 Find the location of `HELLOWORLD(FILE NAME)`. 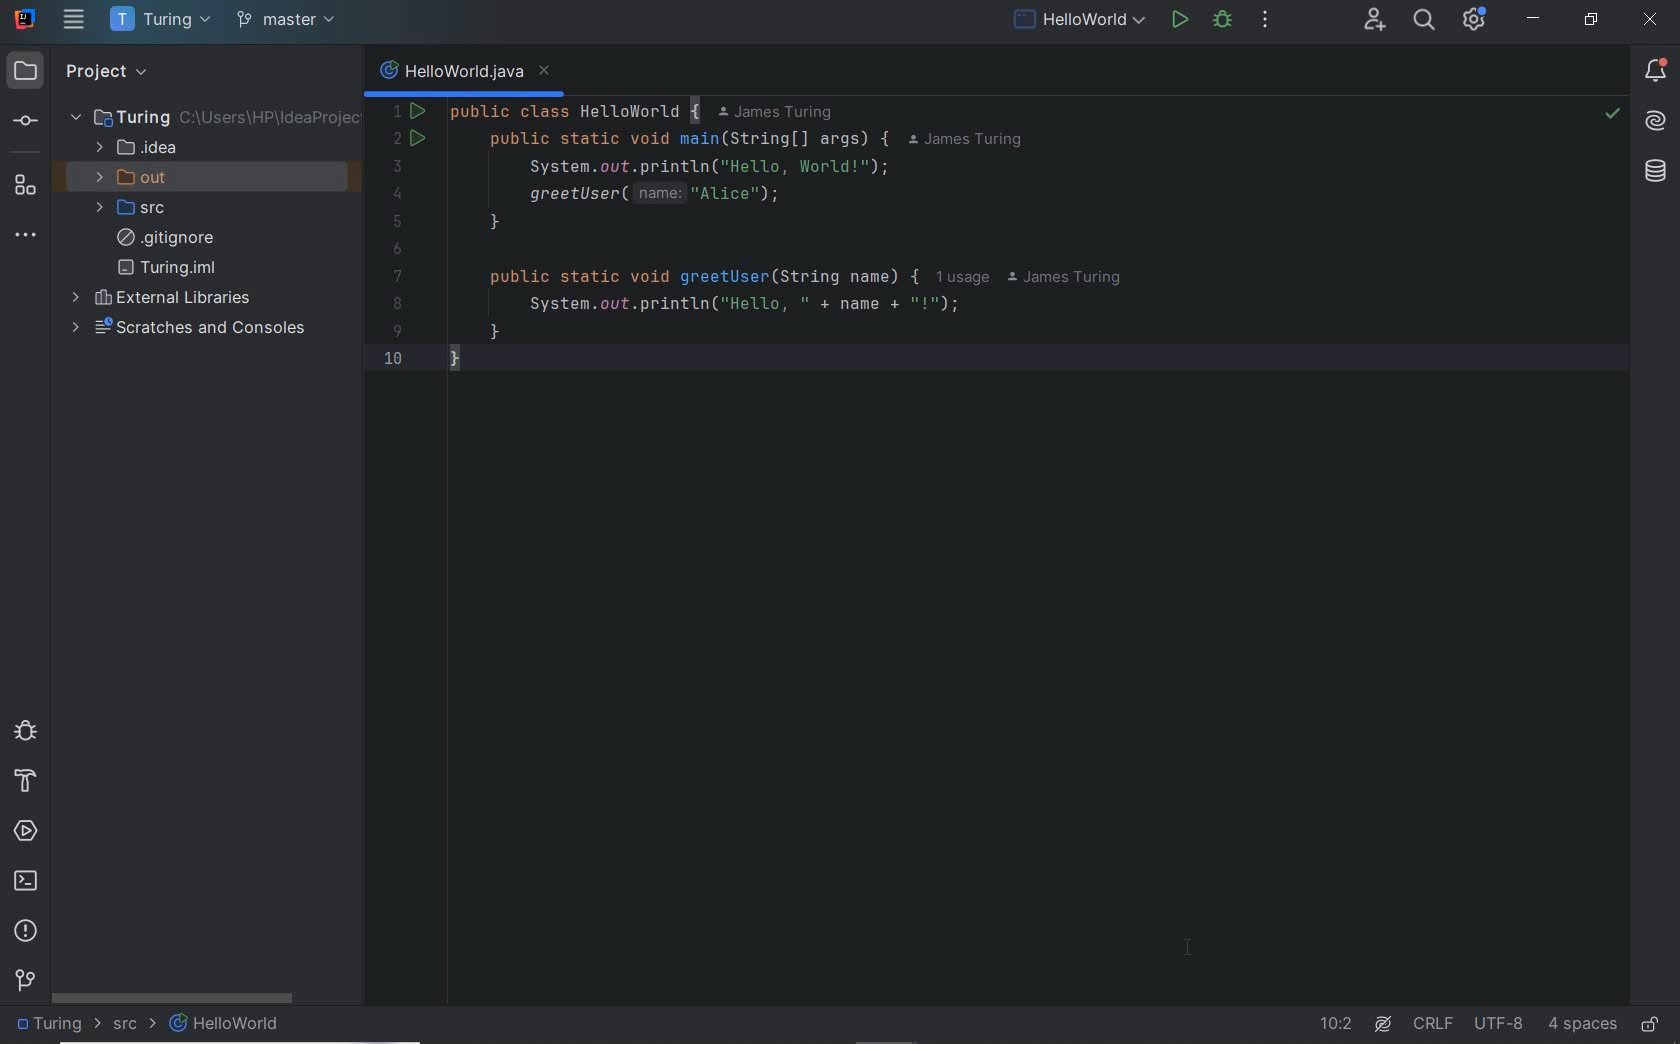

HELLOWORLD(FILE NAME) is located at coordinates (231, 1024).